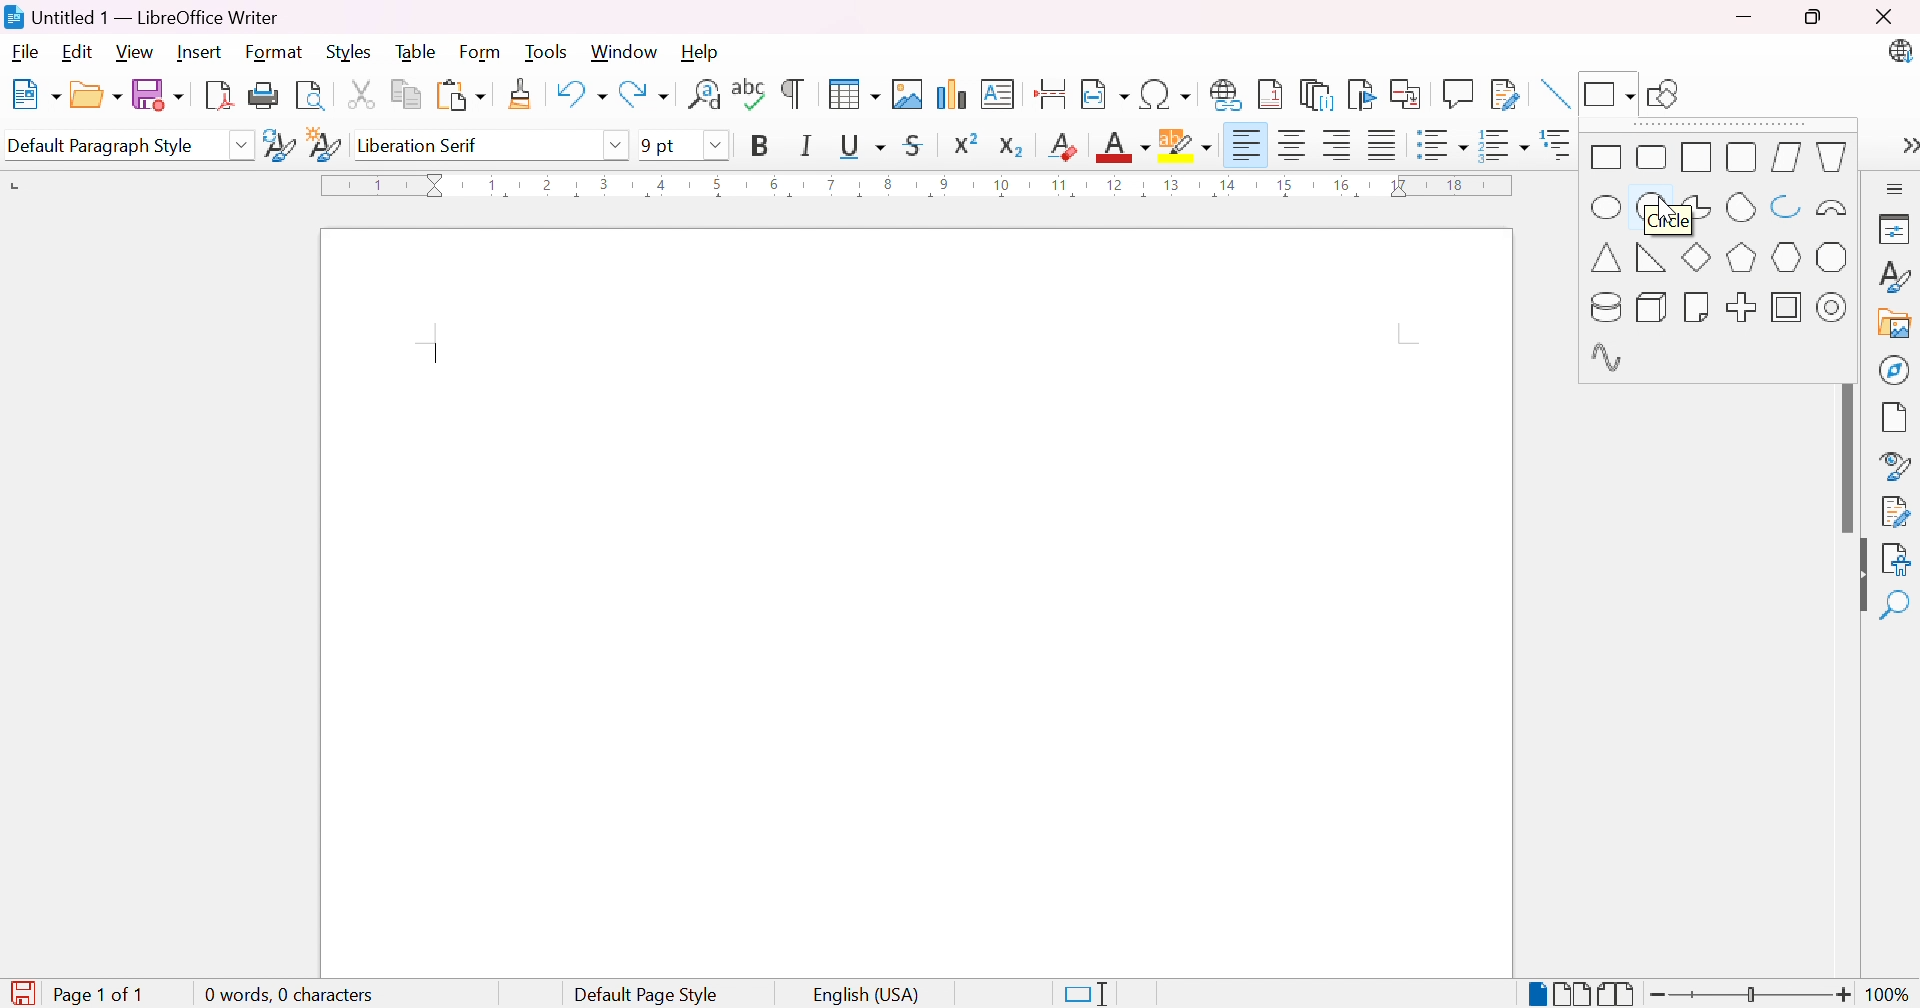 This screenshot has width=1920, height=1008. I want to click on Insert, so click(202, 53).